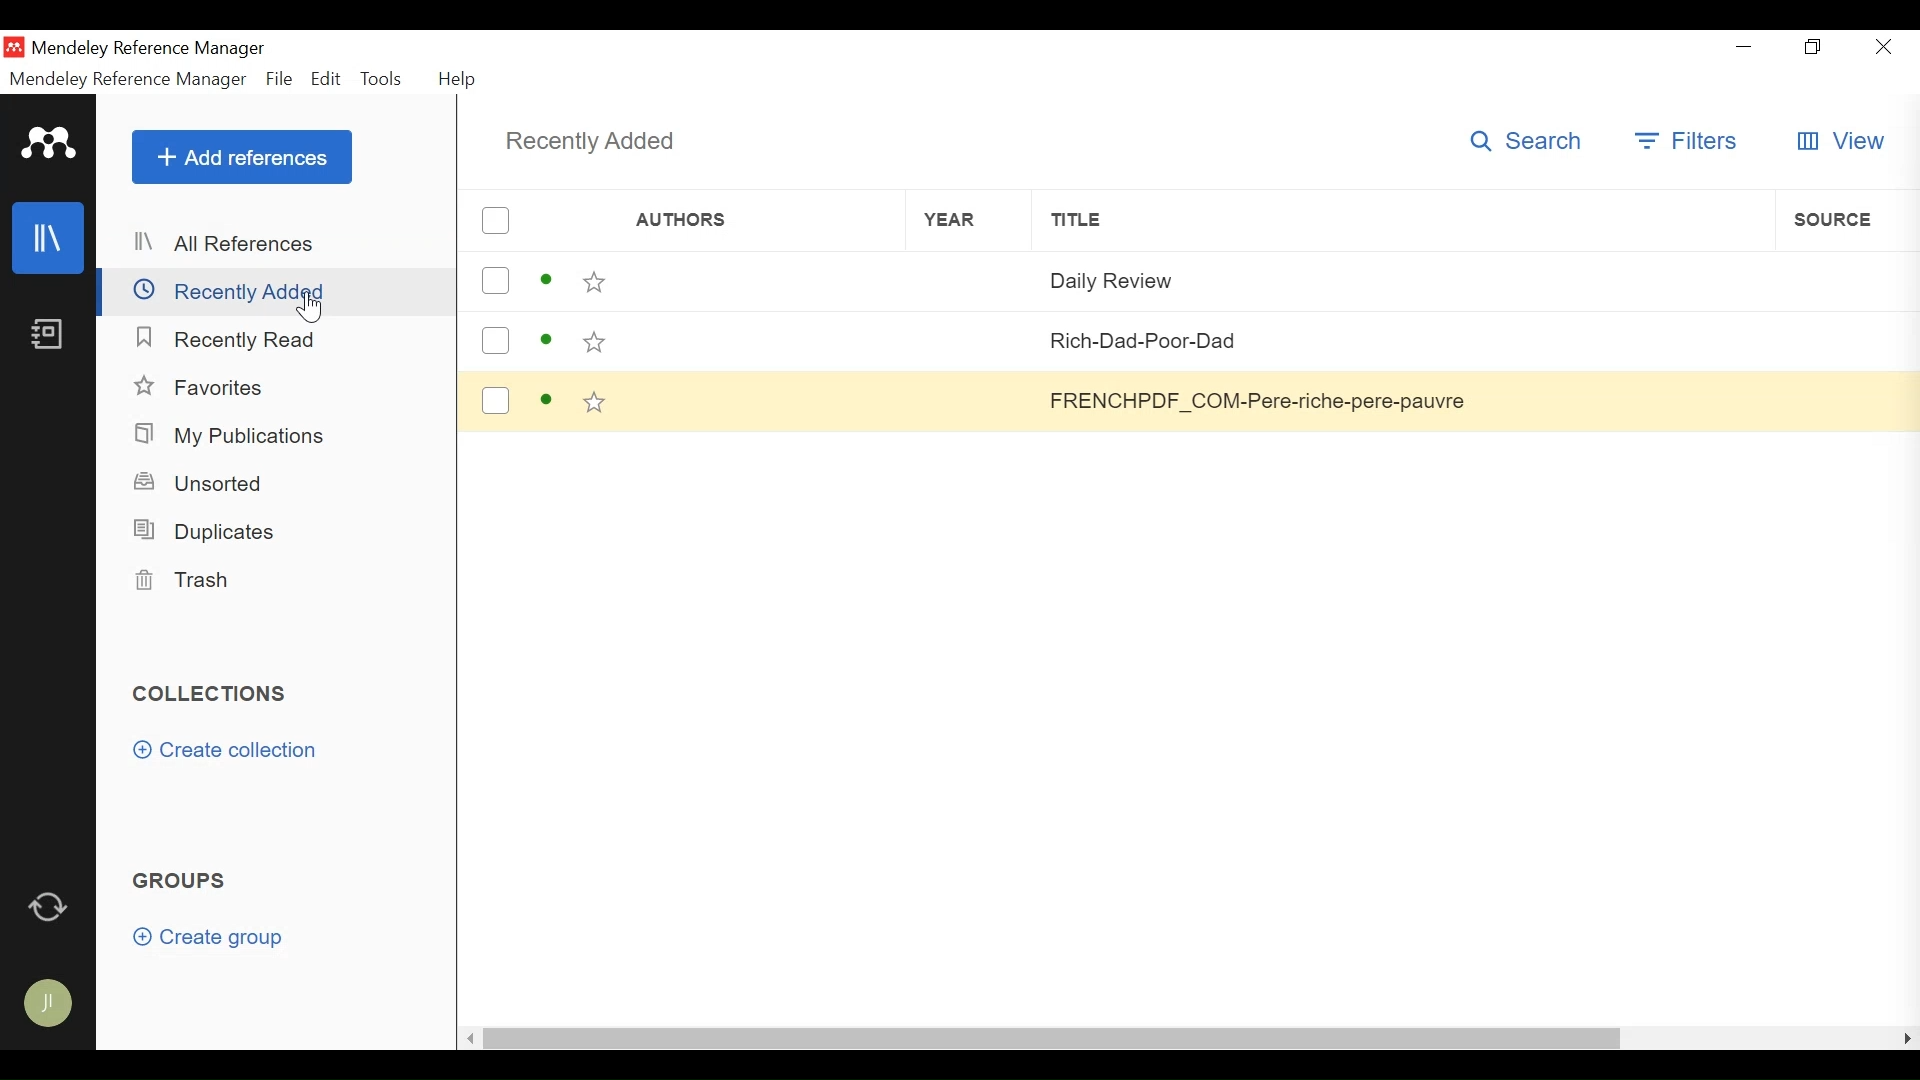 Image resolution: width=1920 pixels, height=1080 pixels. Describe the element at coordinates (719, 220) in the screenshot. I see `Author` at that location.